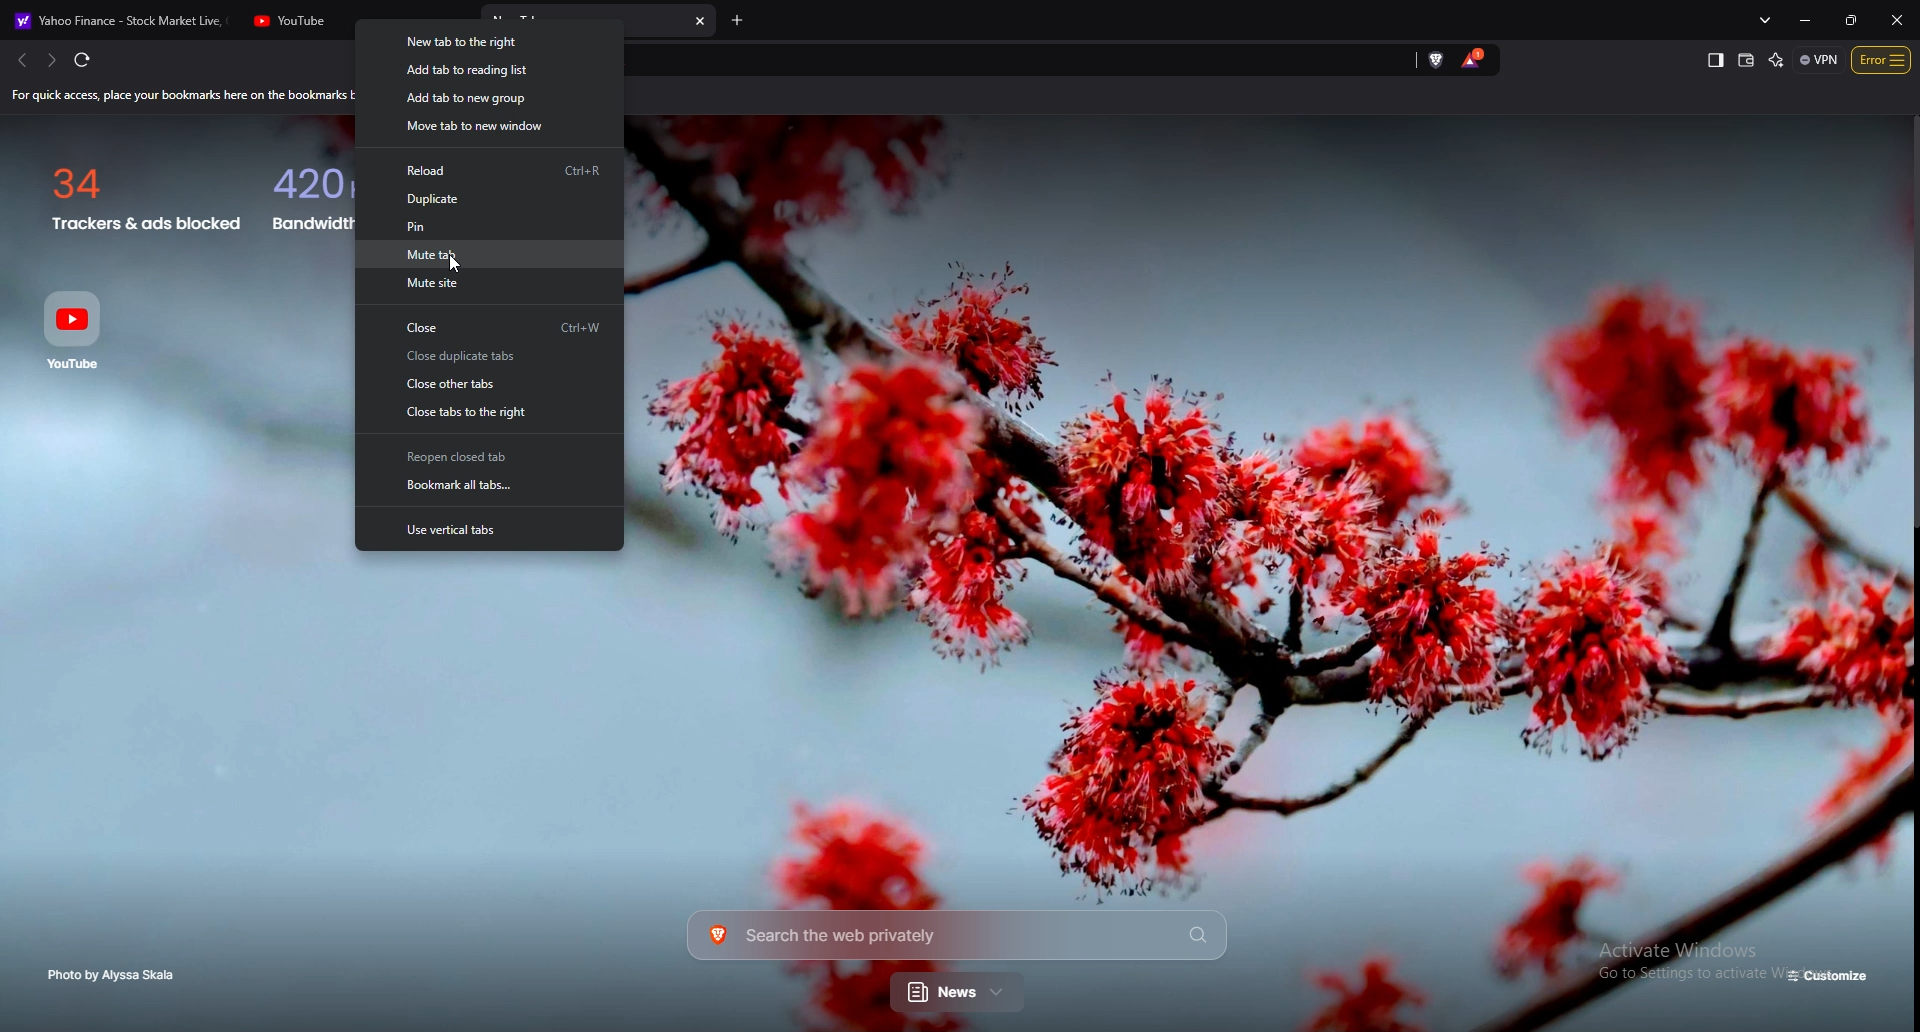 The width and height of the screenshot is (1920, 1032). What do you see at coordinates (1474, 59) in the screenshot?
I see `brave tokens` at bounding box center [1474, 59].